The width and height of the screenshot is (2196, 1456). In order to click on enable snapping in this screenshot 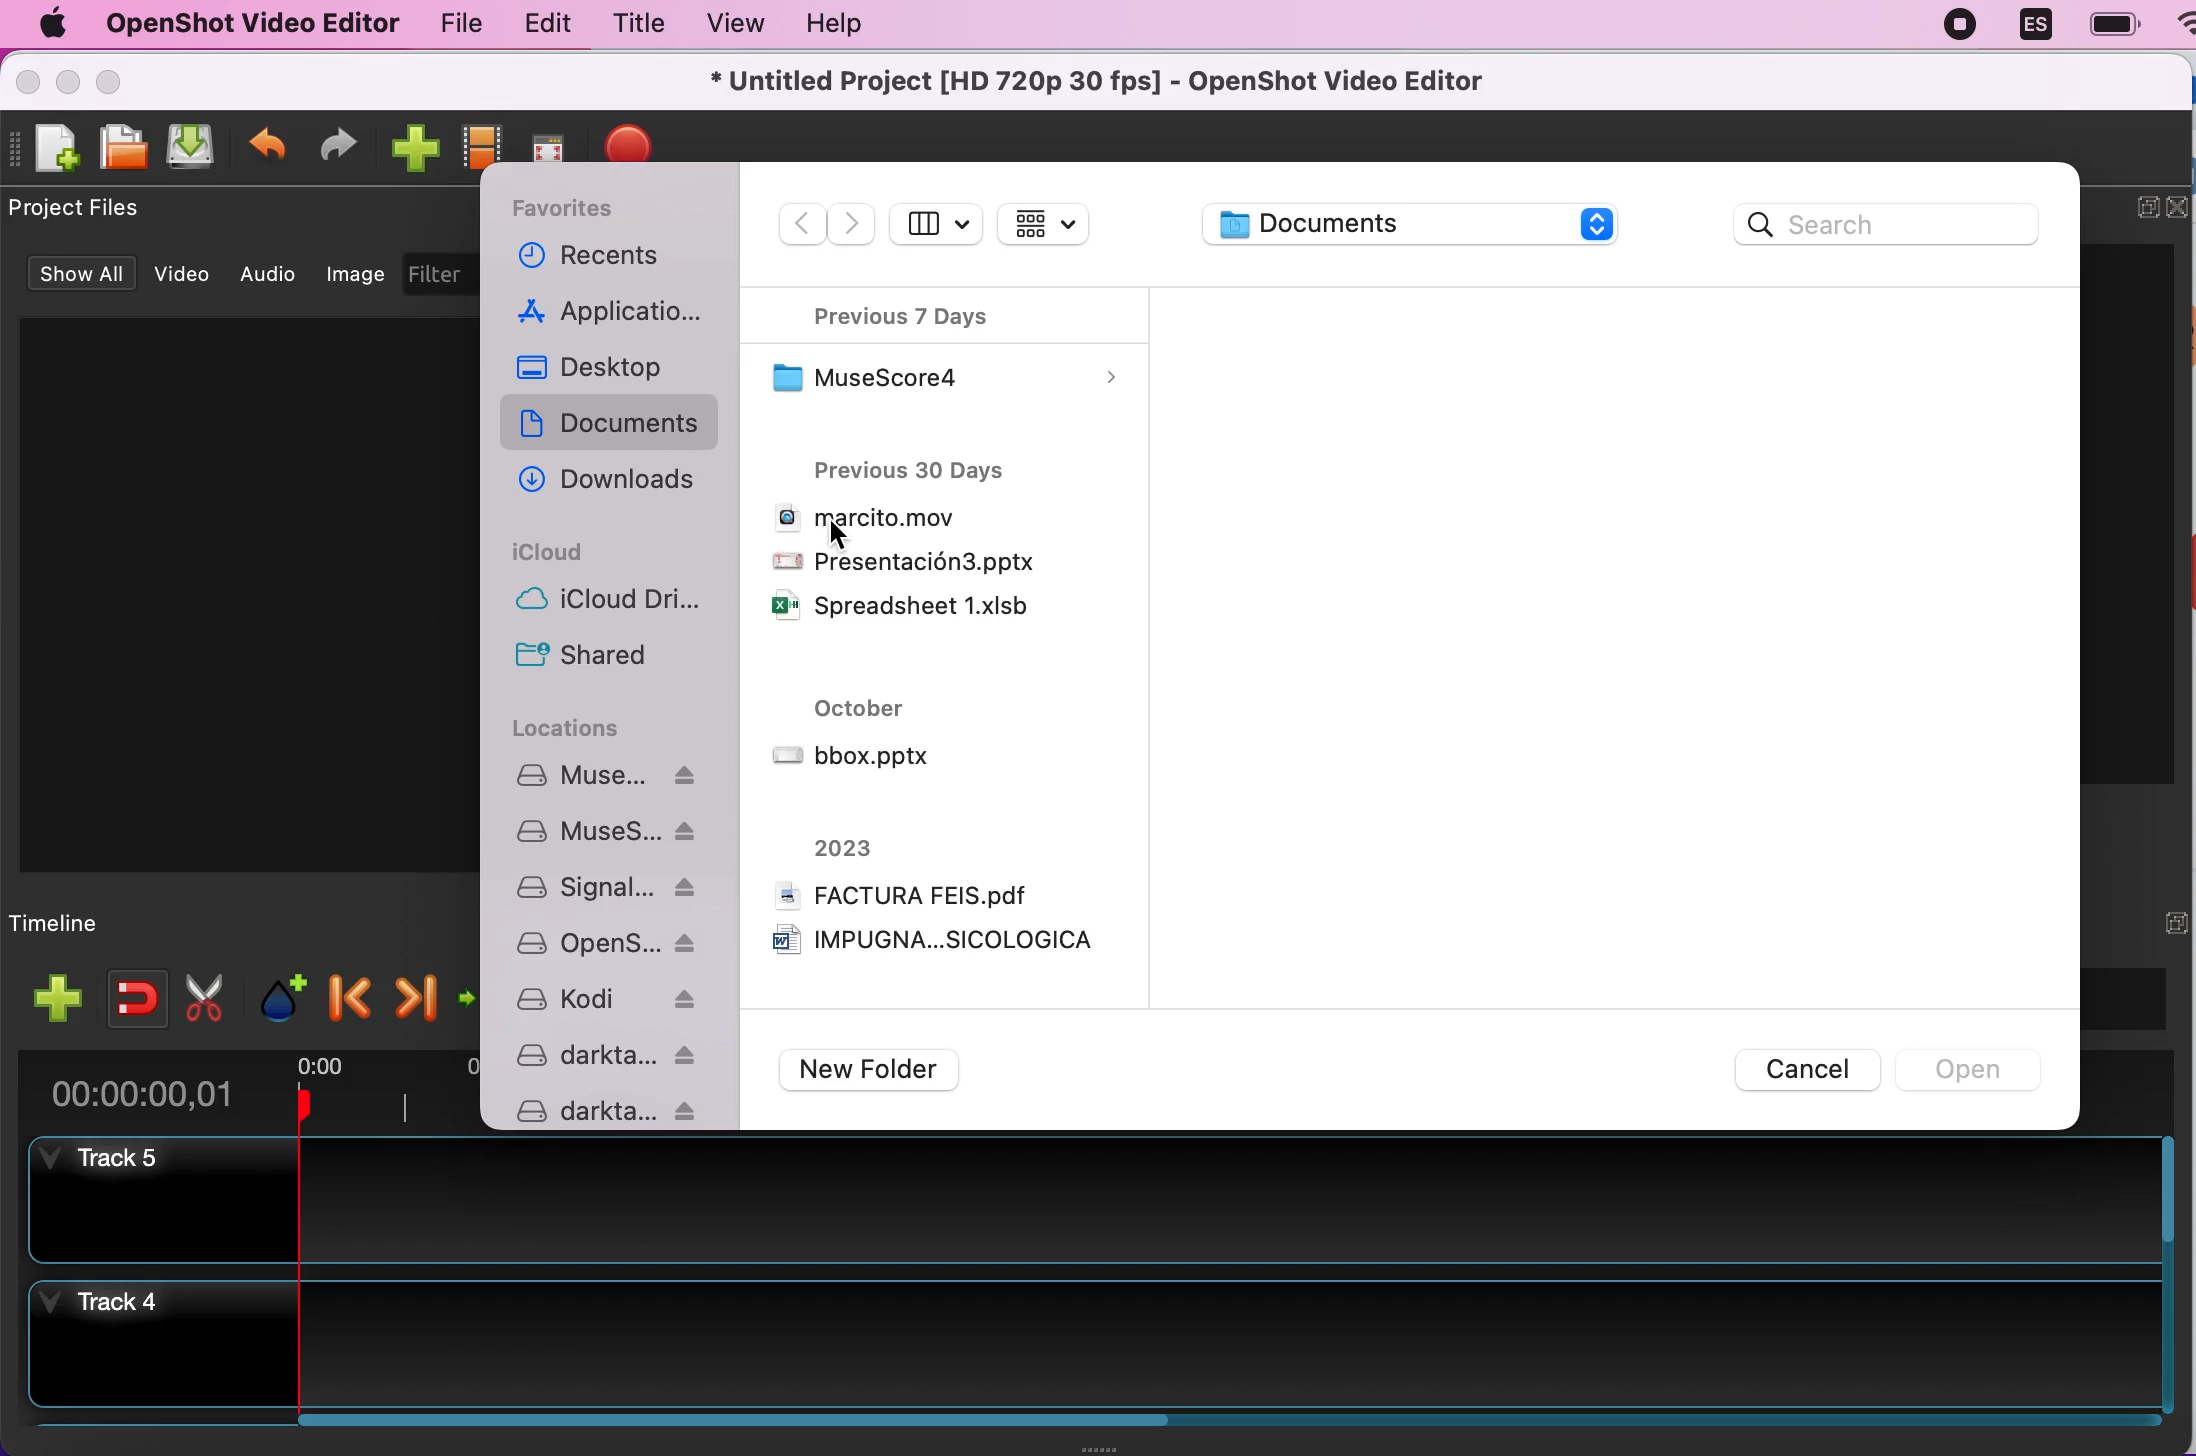, I will do `click(133, 995)`.